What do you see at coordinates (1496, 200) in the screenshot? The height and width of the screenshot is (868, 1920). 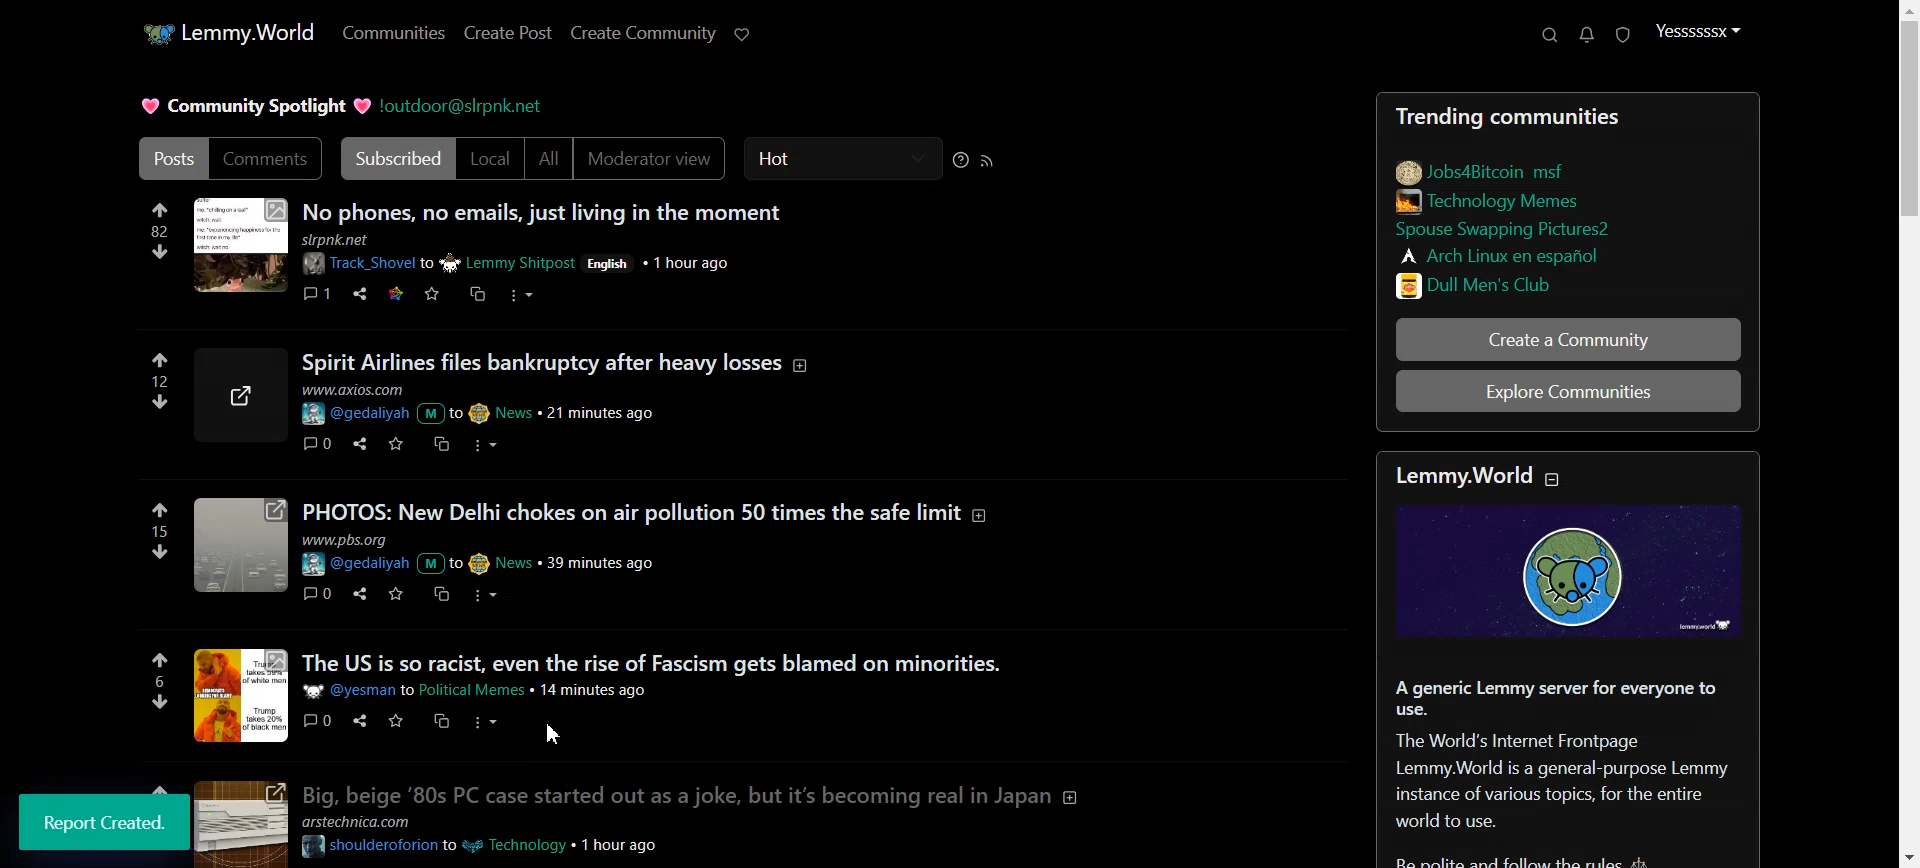 I see `link` at bounding box center [1496, 200].